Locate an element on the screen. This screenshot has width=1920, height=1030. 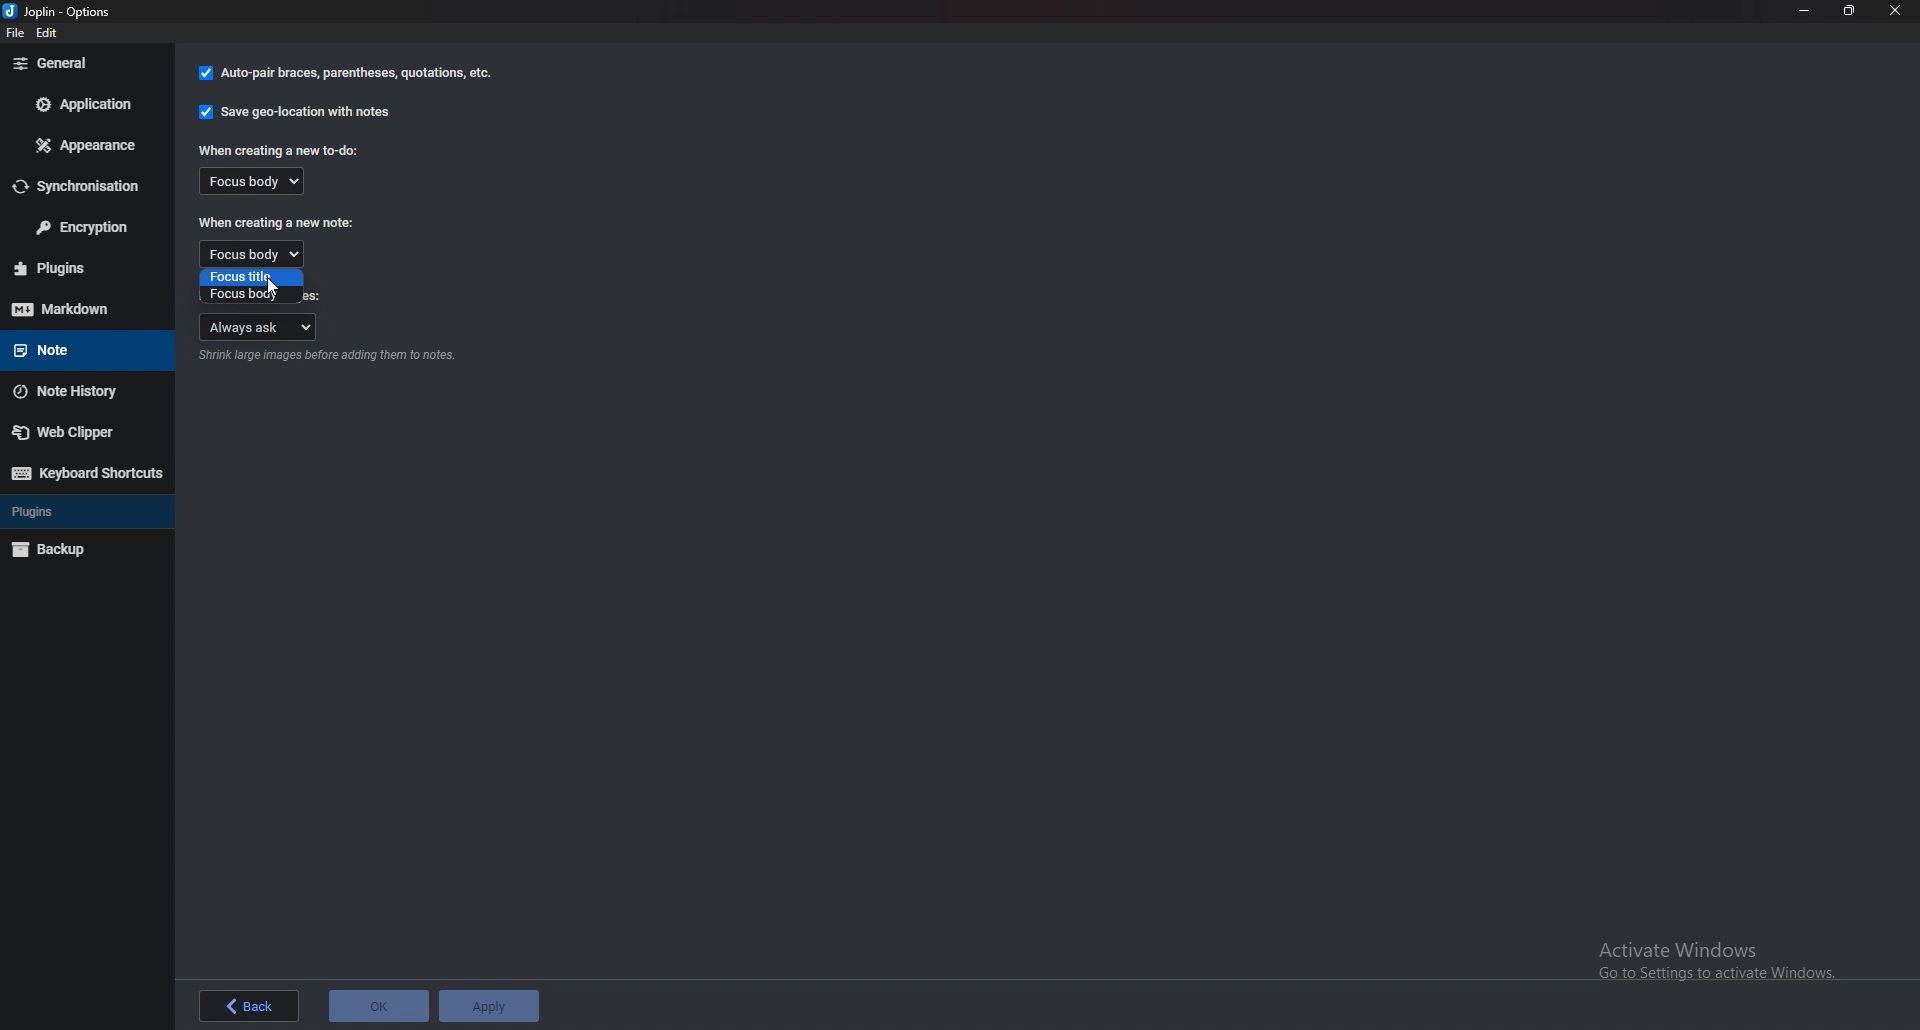
Encryption is located at coordinates (81, 227).